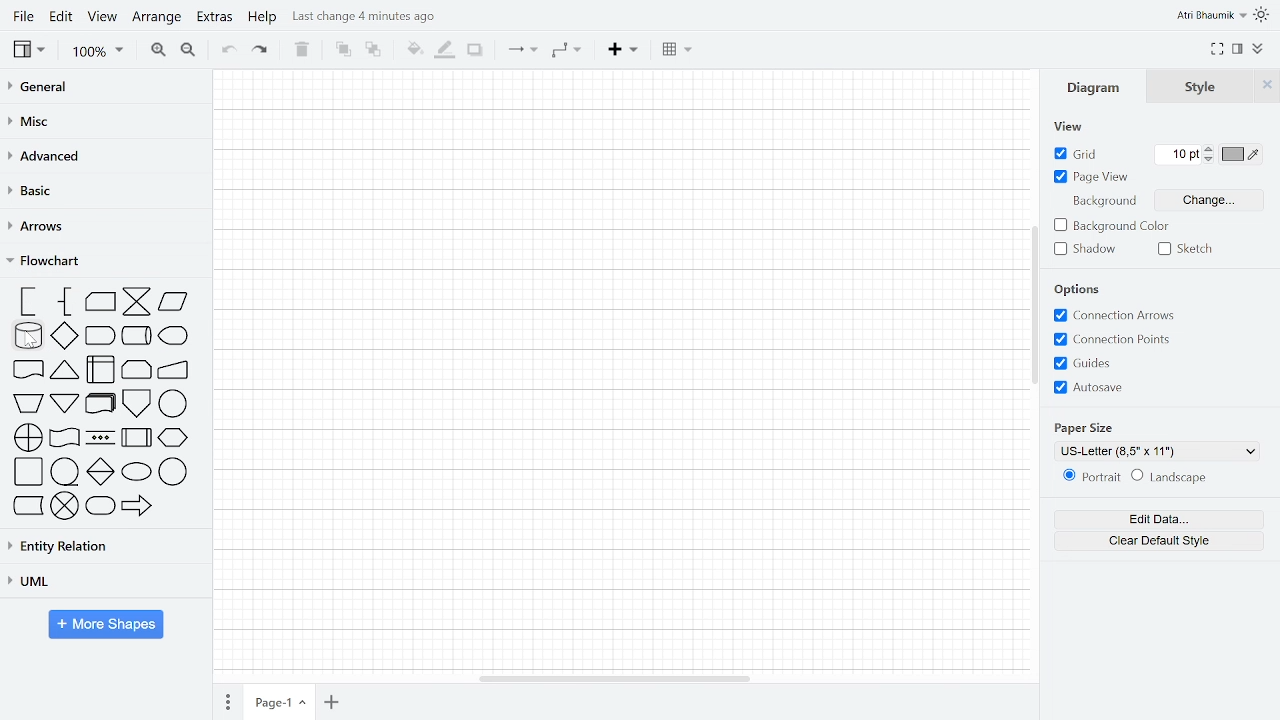  What do you see at coordinates (101, 302) in the screenshot?
I see `card` at bounding box center [101, 302].